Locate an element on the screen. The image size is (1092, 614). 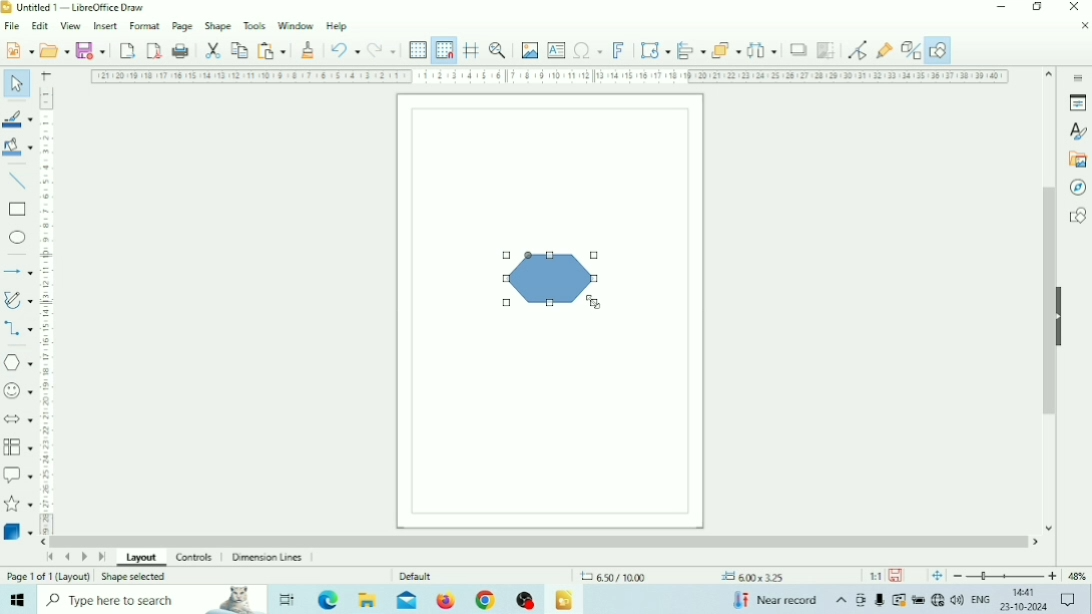
Title is located at coordinates (82, 7).